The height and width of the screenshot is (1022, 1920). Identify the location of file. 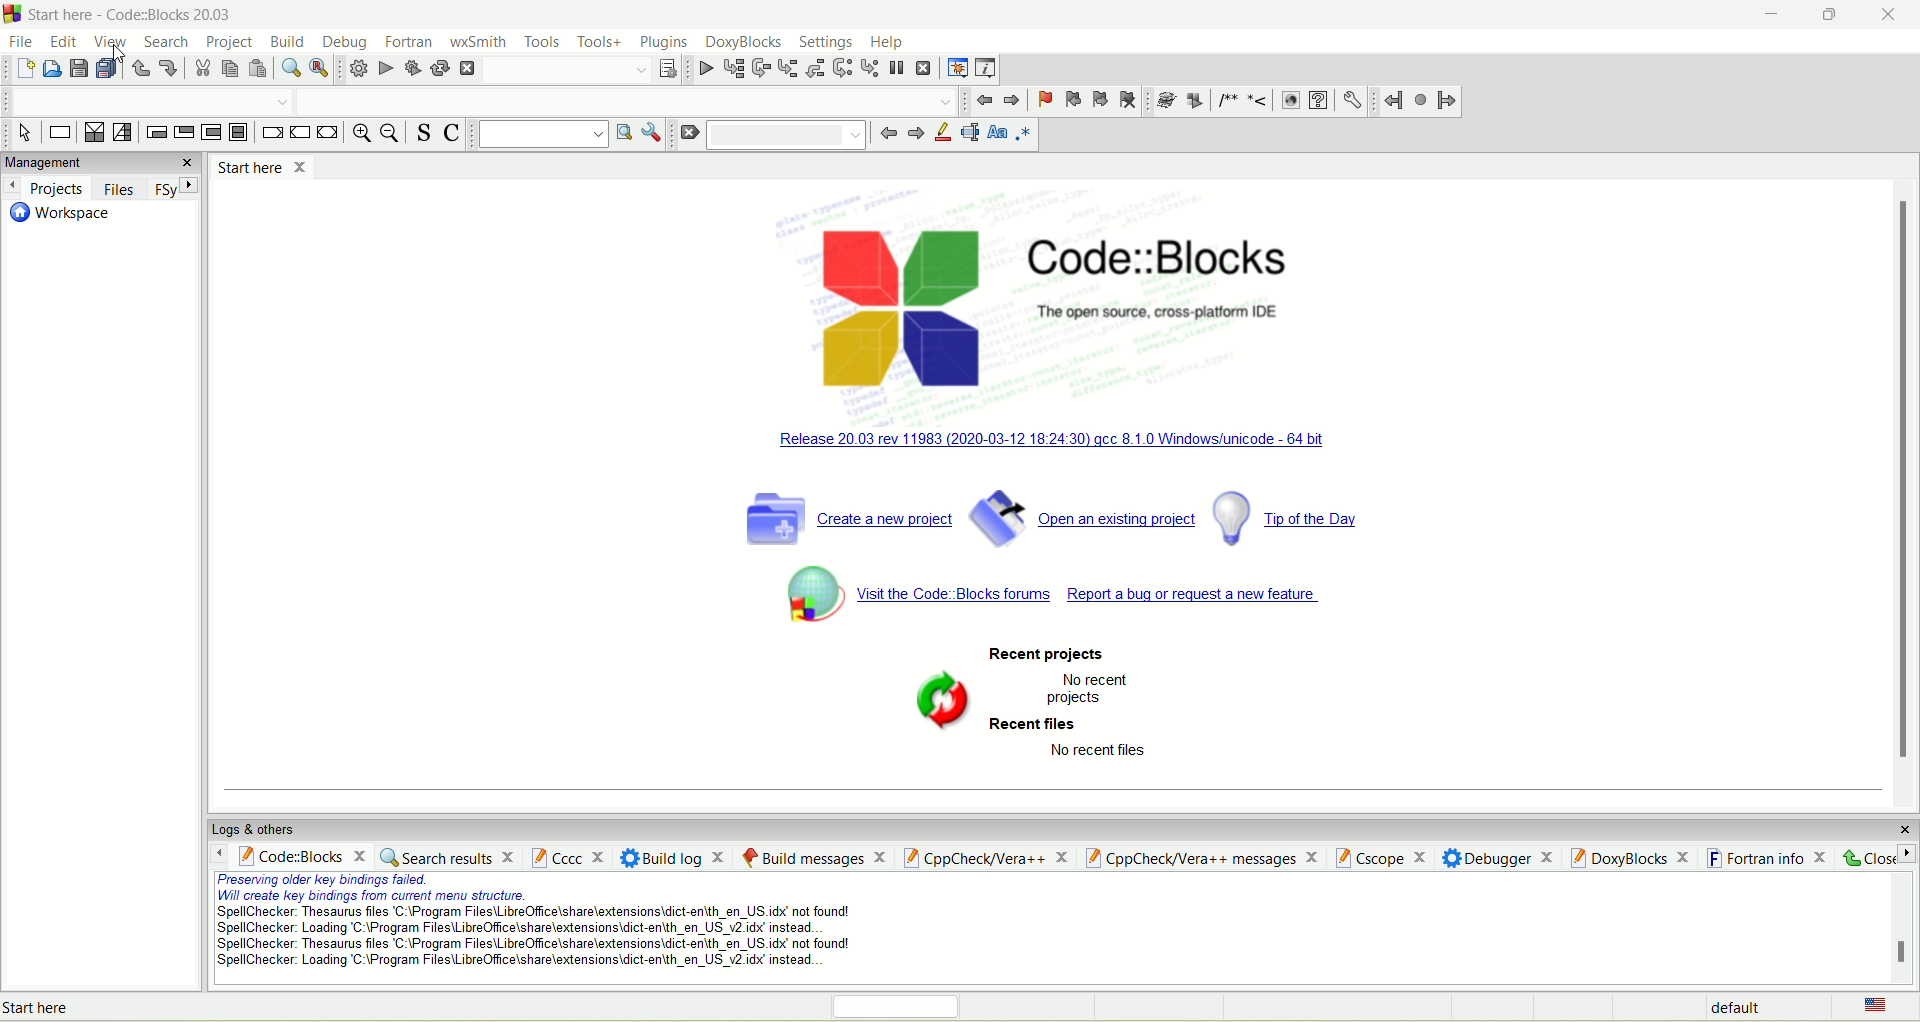
(19, 41).